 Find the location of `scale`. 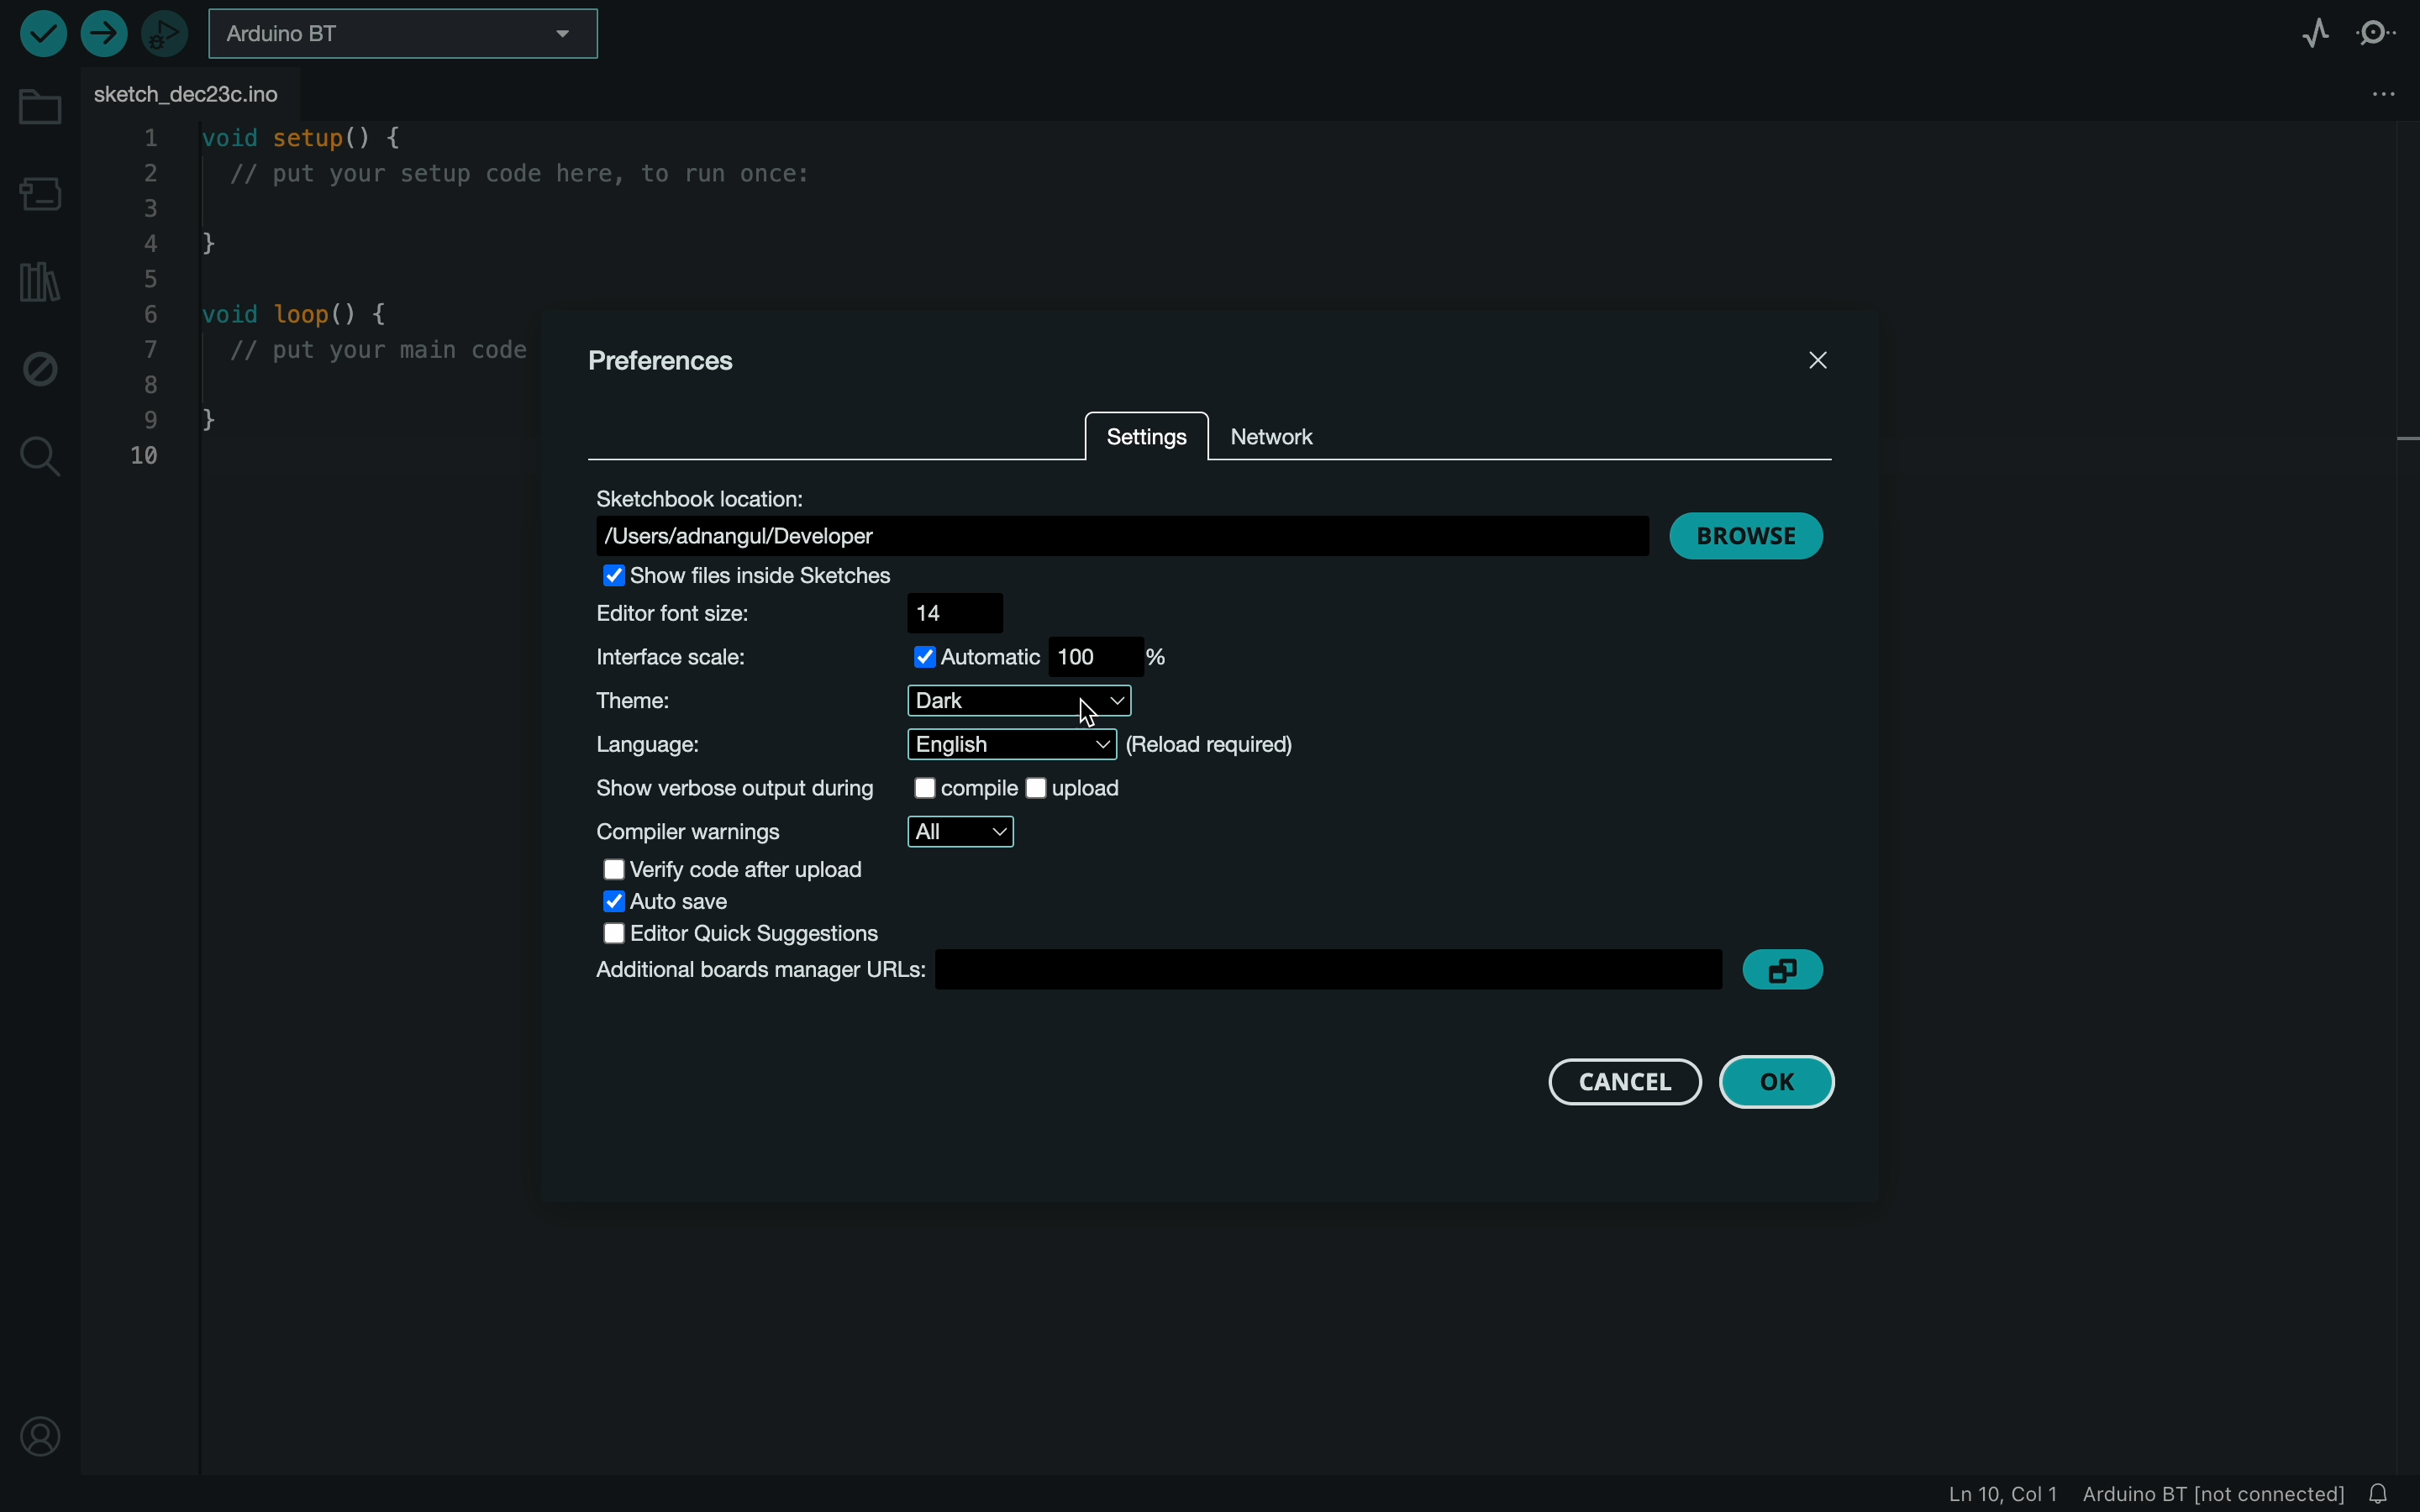

scale is located at coordinates (894, 657).